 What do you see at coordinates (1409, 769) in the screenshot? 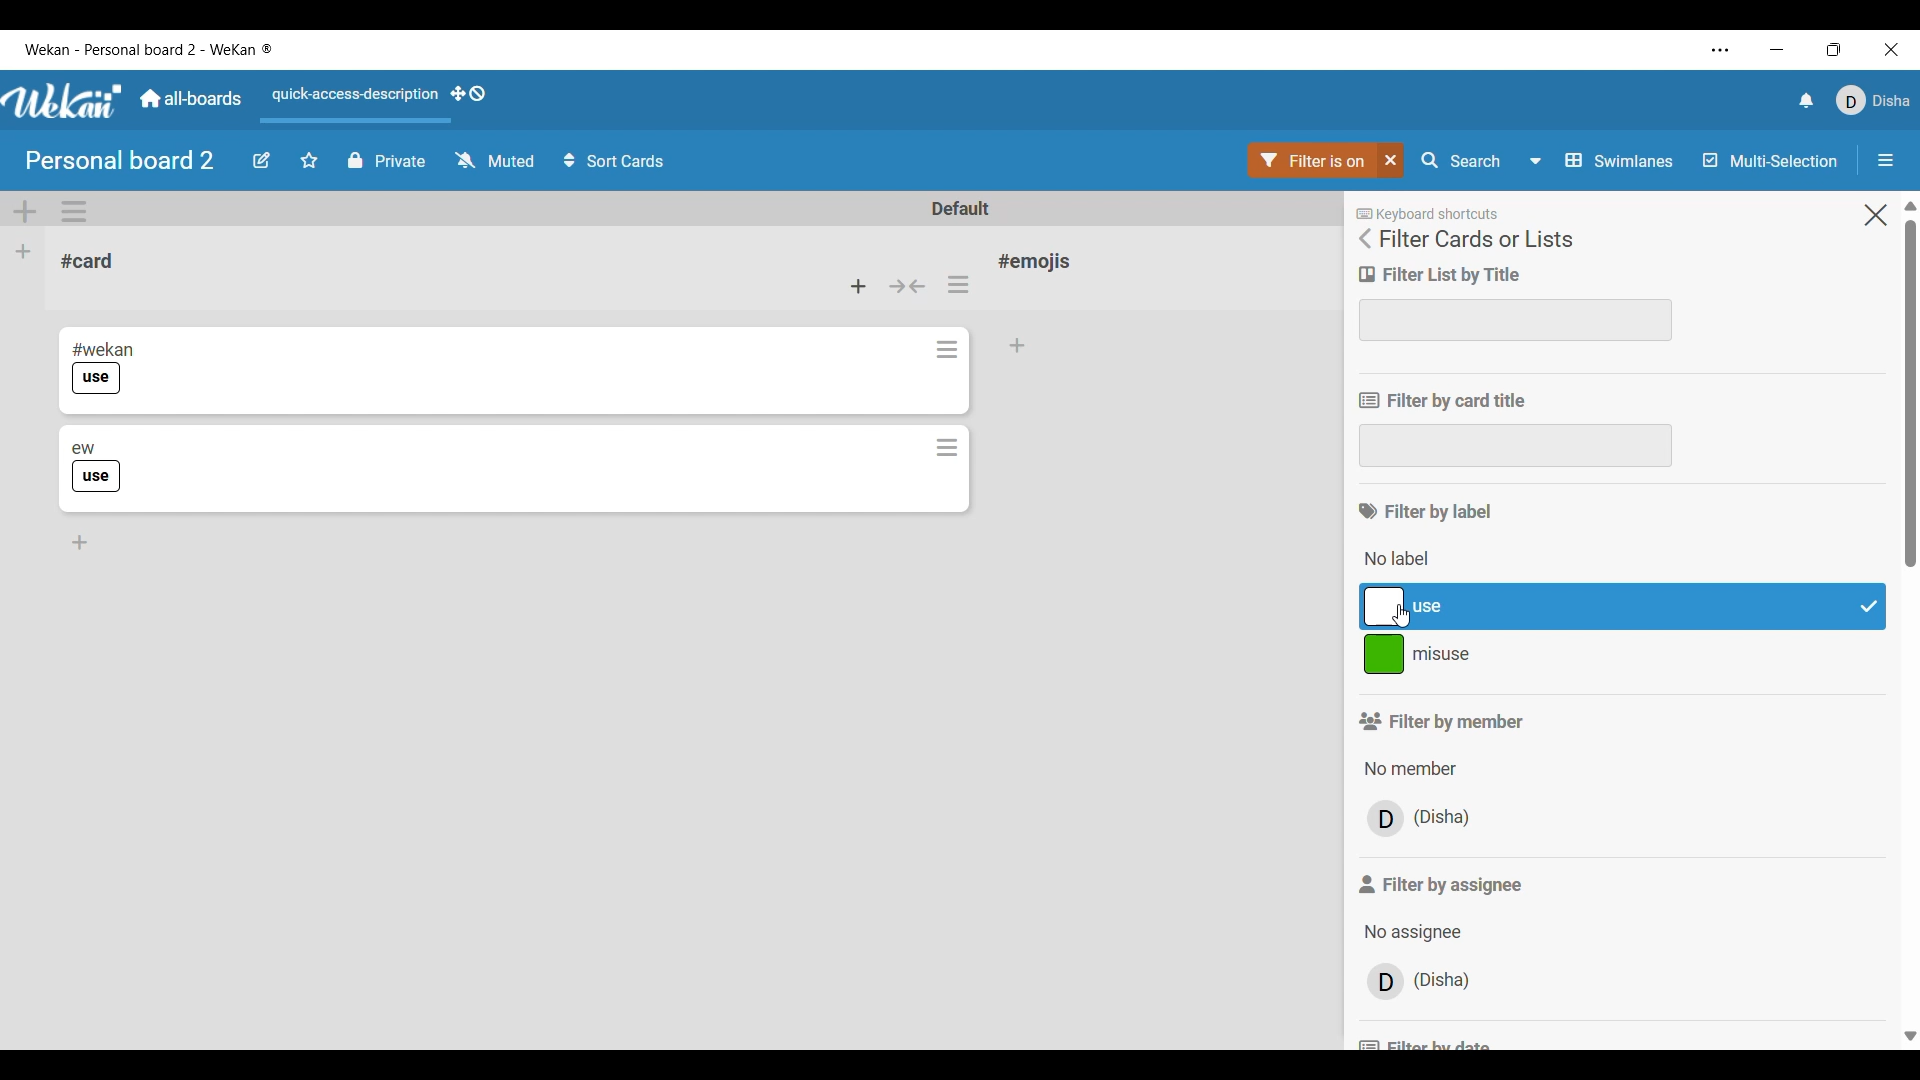
I see `Options under filter by member` at bounding box center [1409, 769].